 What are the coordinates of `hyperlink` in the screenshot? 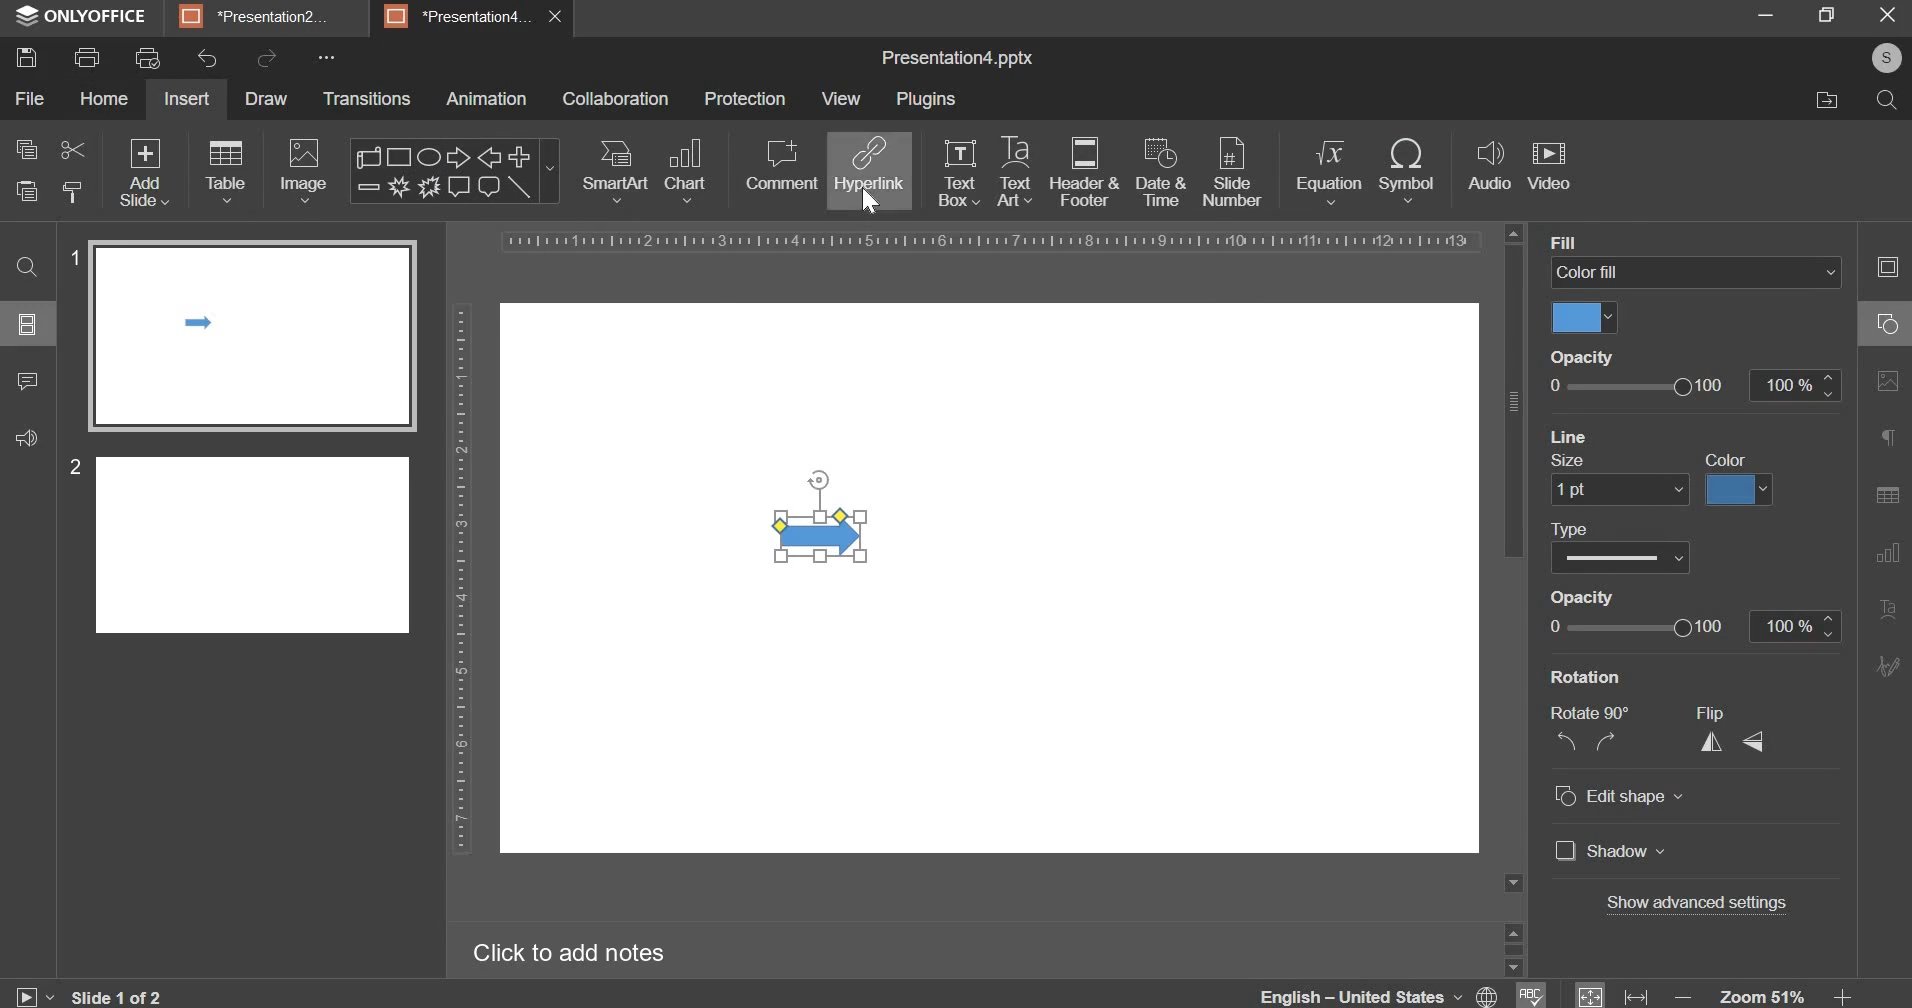 It's located at (869, 167).